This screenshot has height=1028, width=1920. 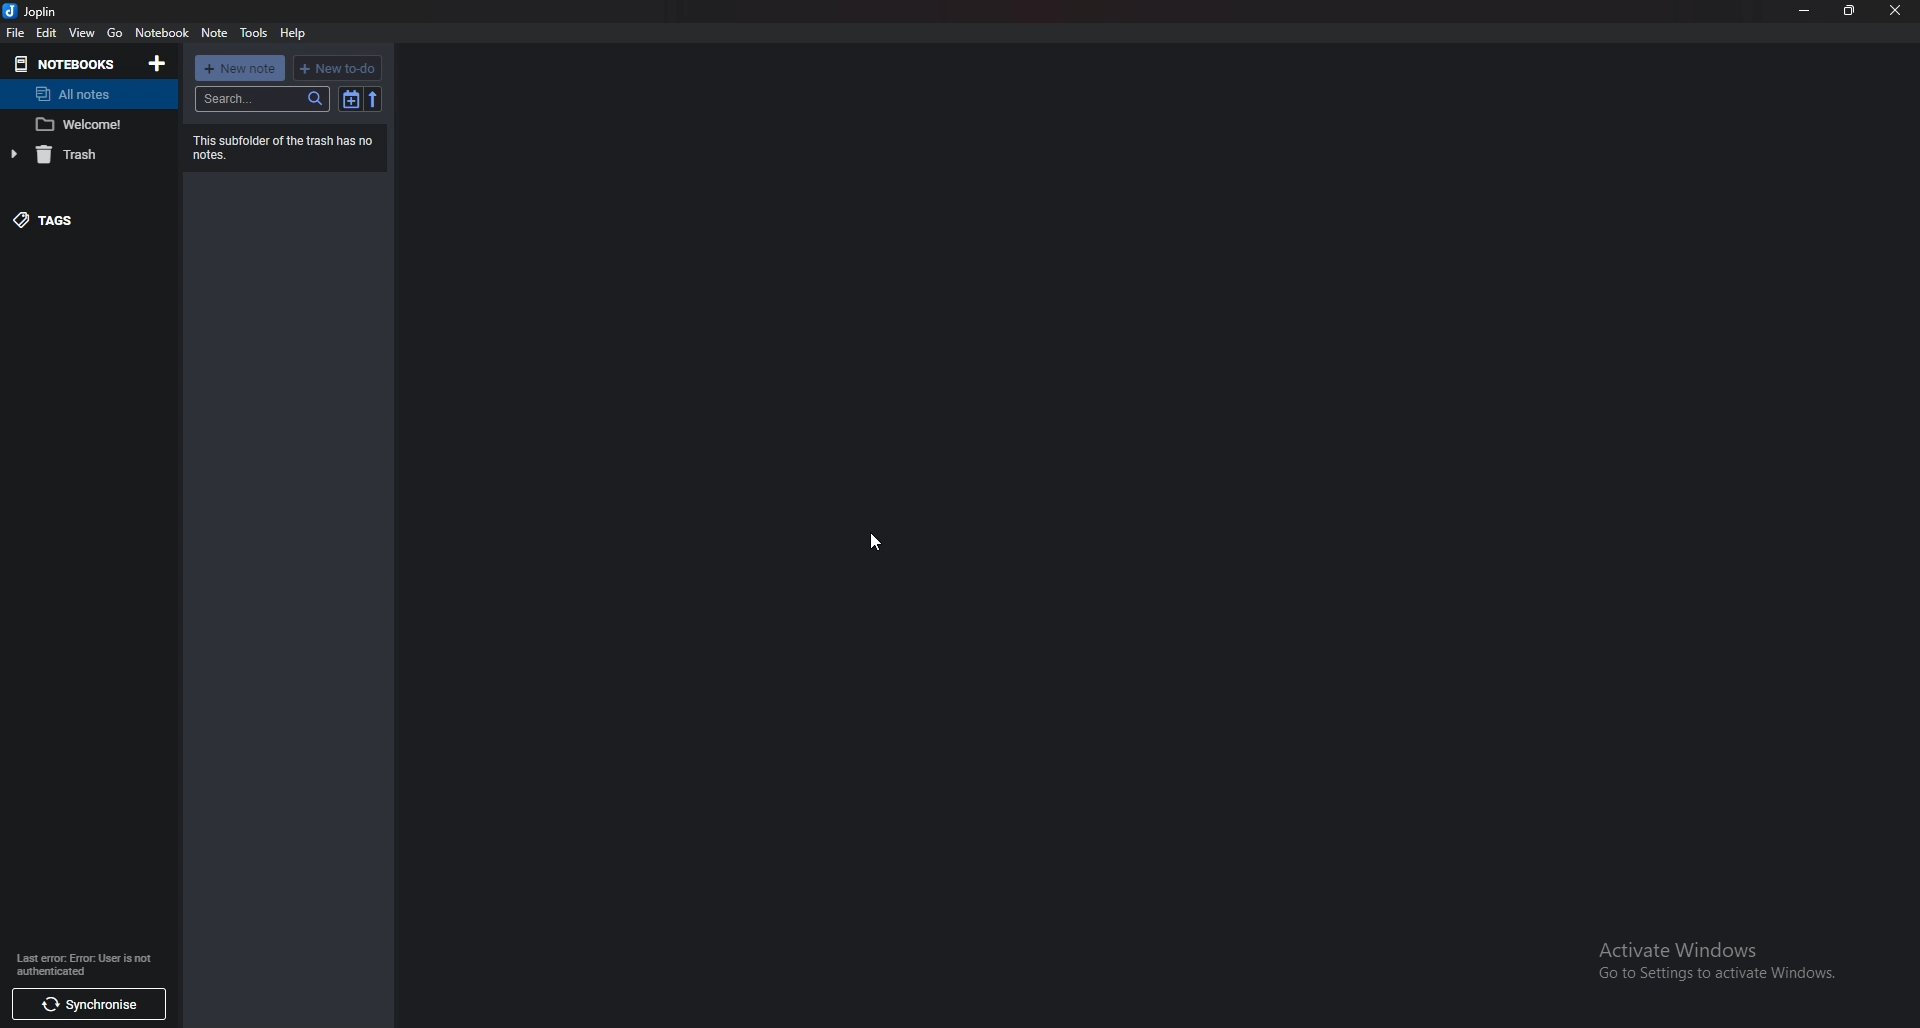 I want to click on help, so click(x=291, y=33).